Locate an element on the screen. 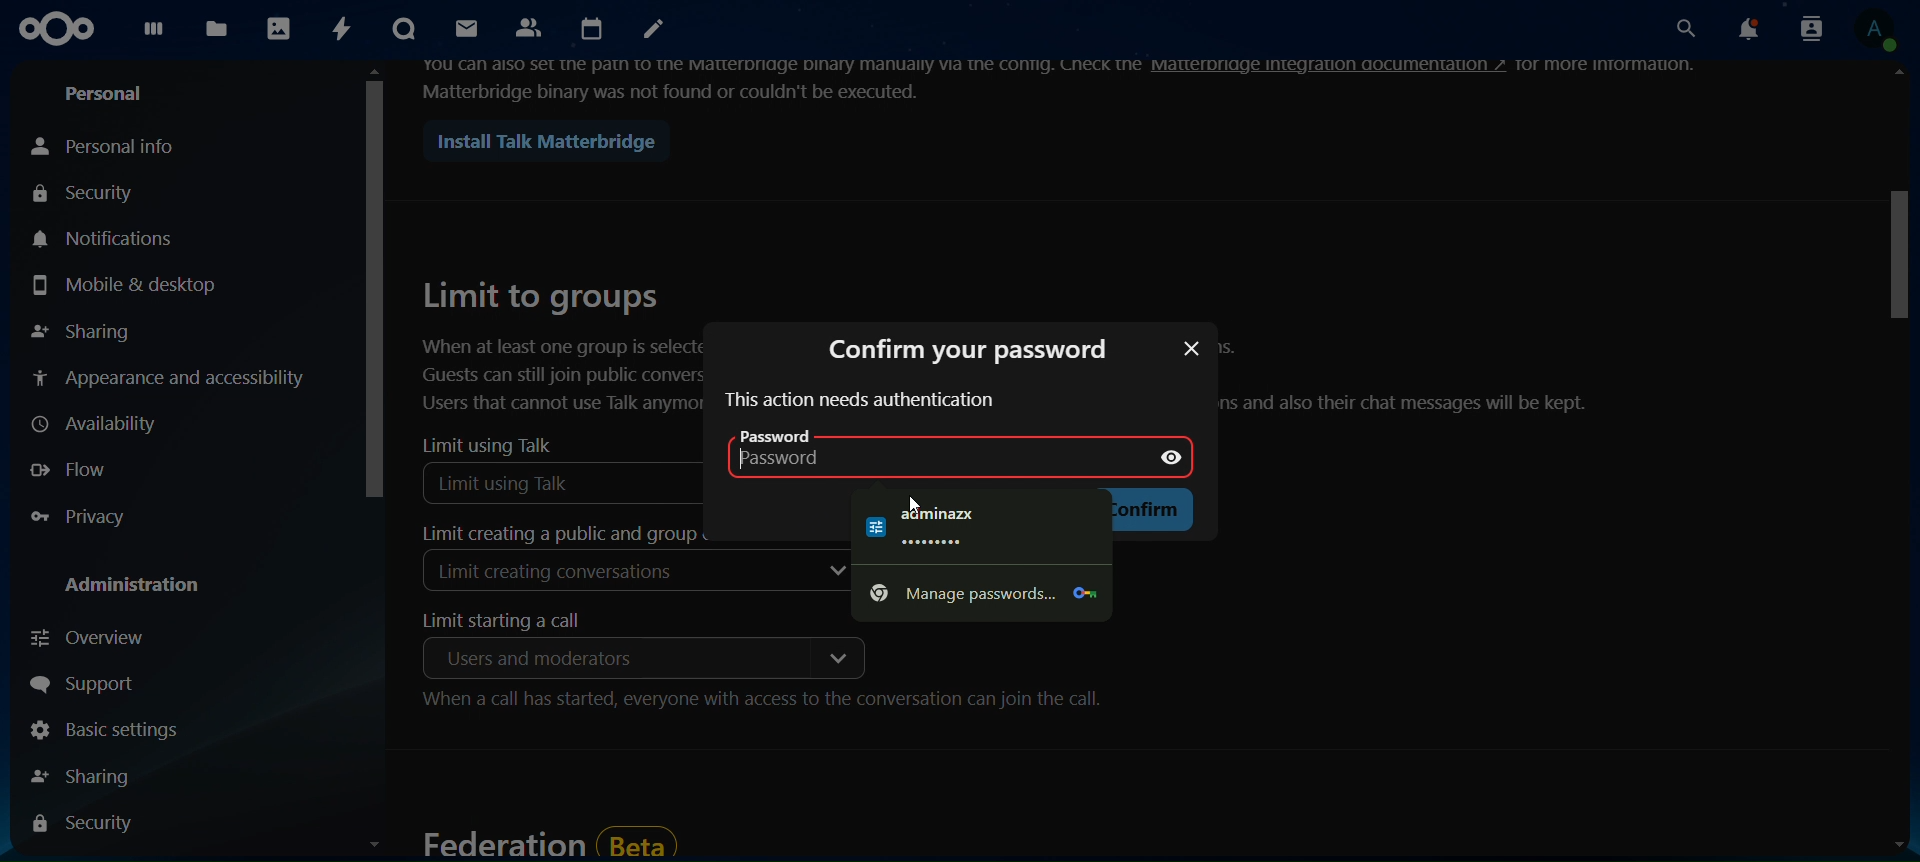  availability is located at coordinates (97, 425).